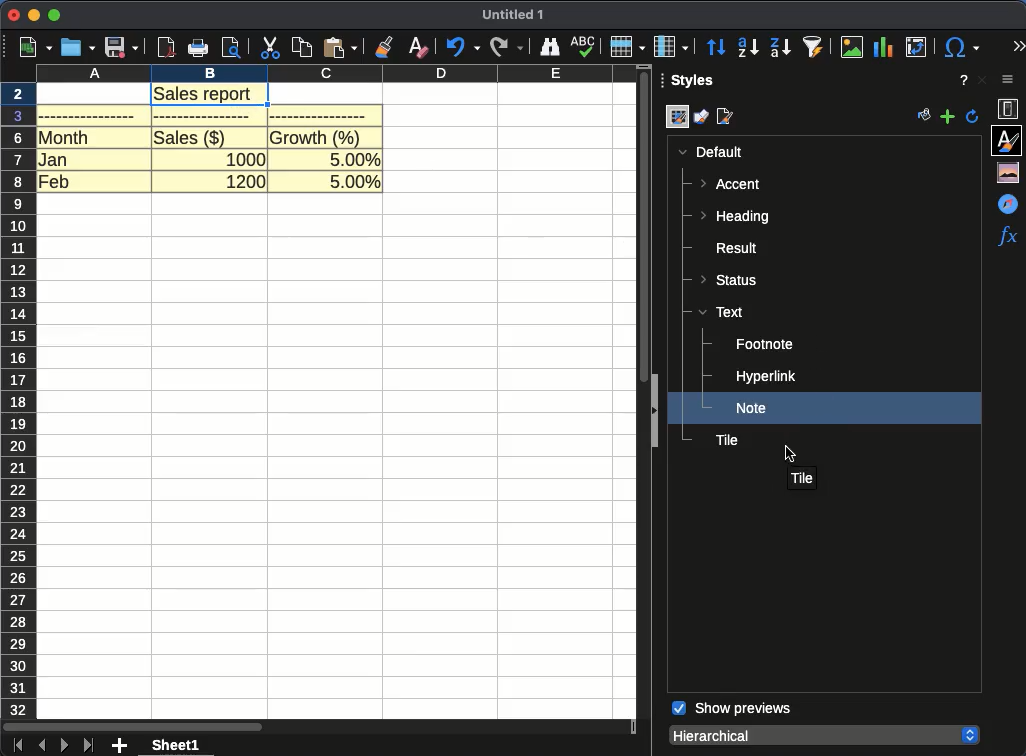 The width and height of the screenshot is (1026, 756). I want to click on sheet 1, so click(176, 745).